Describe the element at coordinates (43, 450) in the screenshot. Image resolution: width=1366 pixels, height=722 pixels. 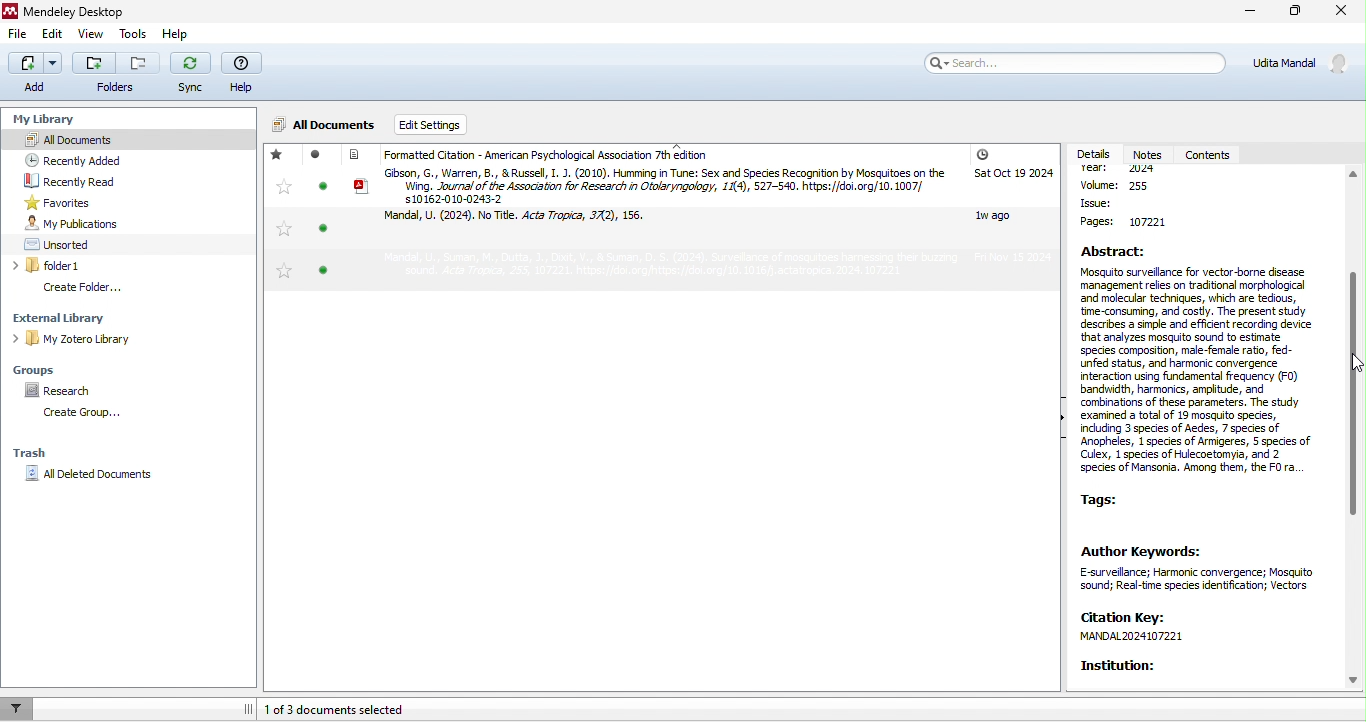
I see `trash` at that location.